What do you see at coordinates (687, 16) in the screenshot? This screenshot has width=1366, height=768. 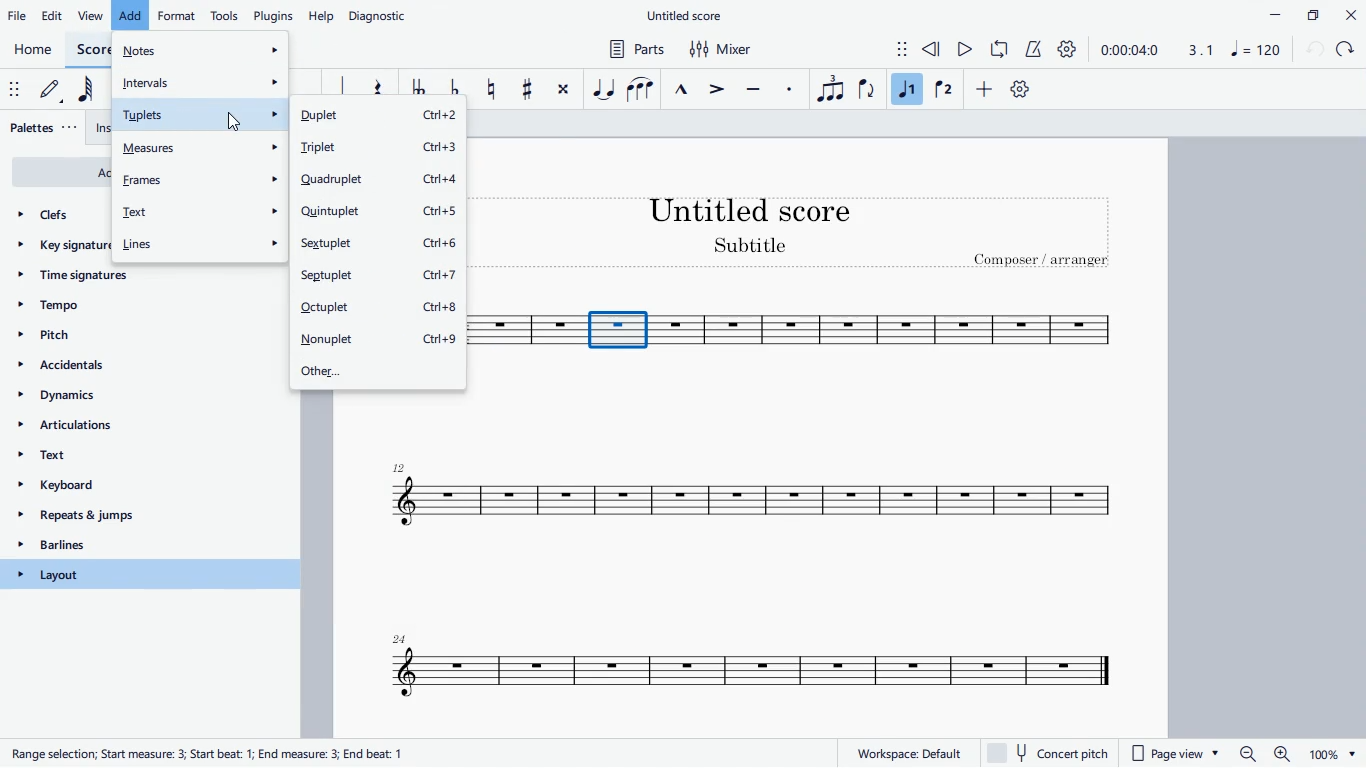 I see `untitled score` at bounding box center [687, 16].